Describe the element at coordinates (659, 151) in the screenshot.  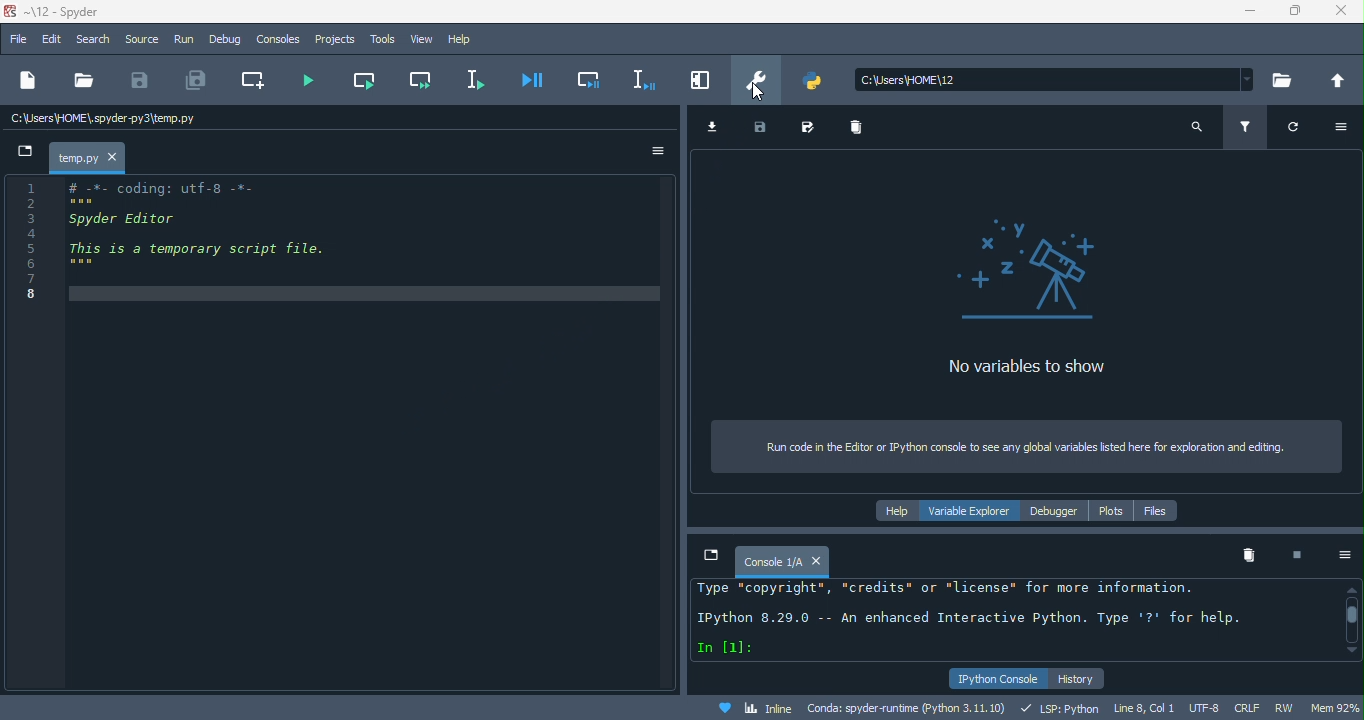
I see `option` at that location.